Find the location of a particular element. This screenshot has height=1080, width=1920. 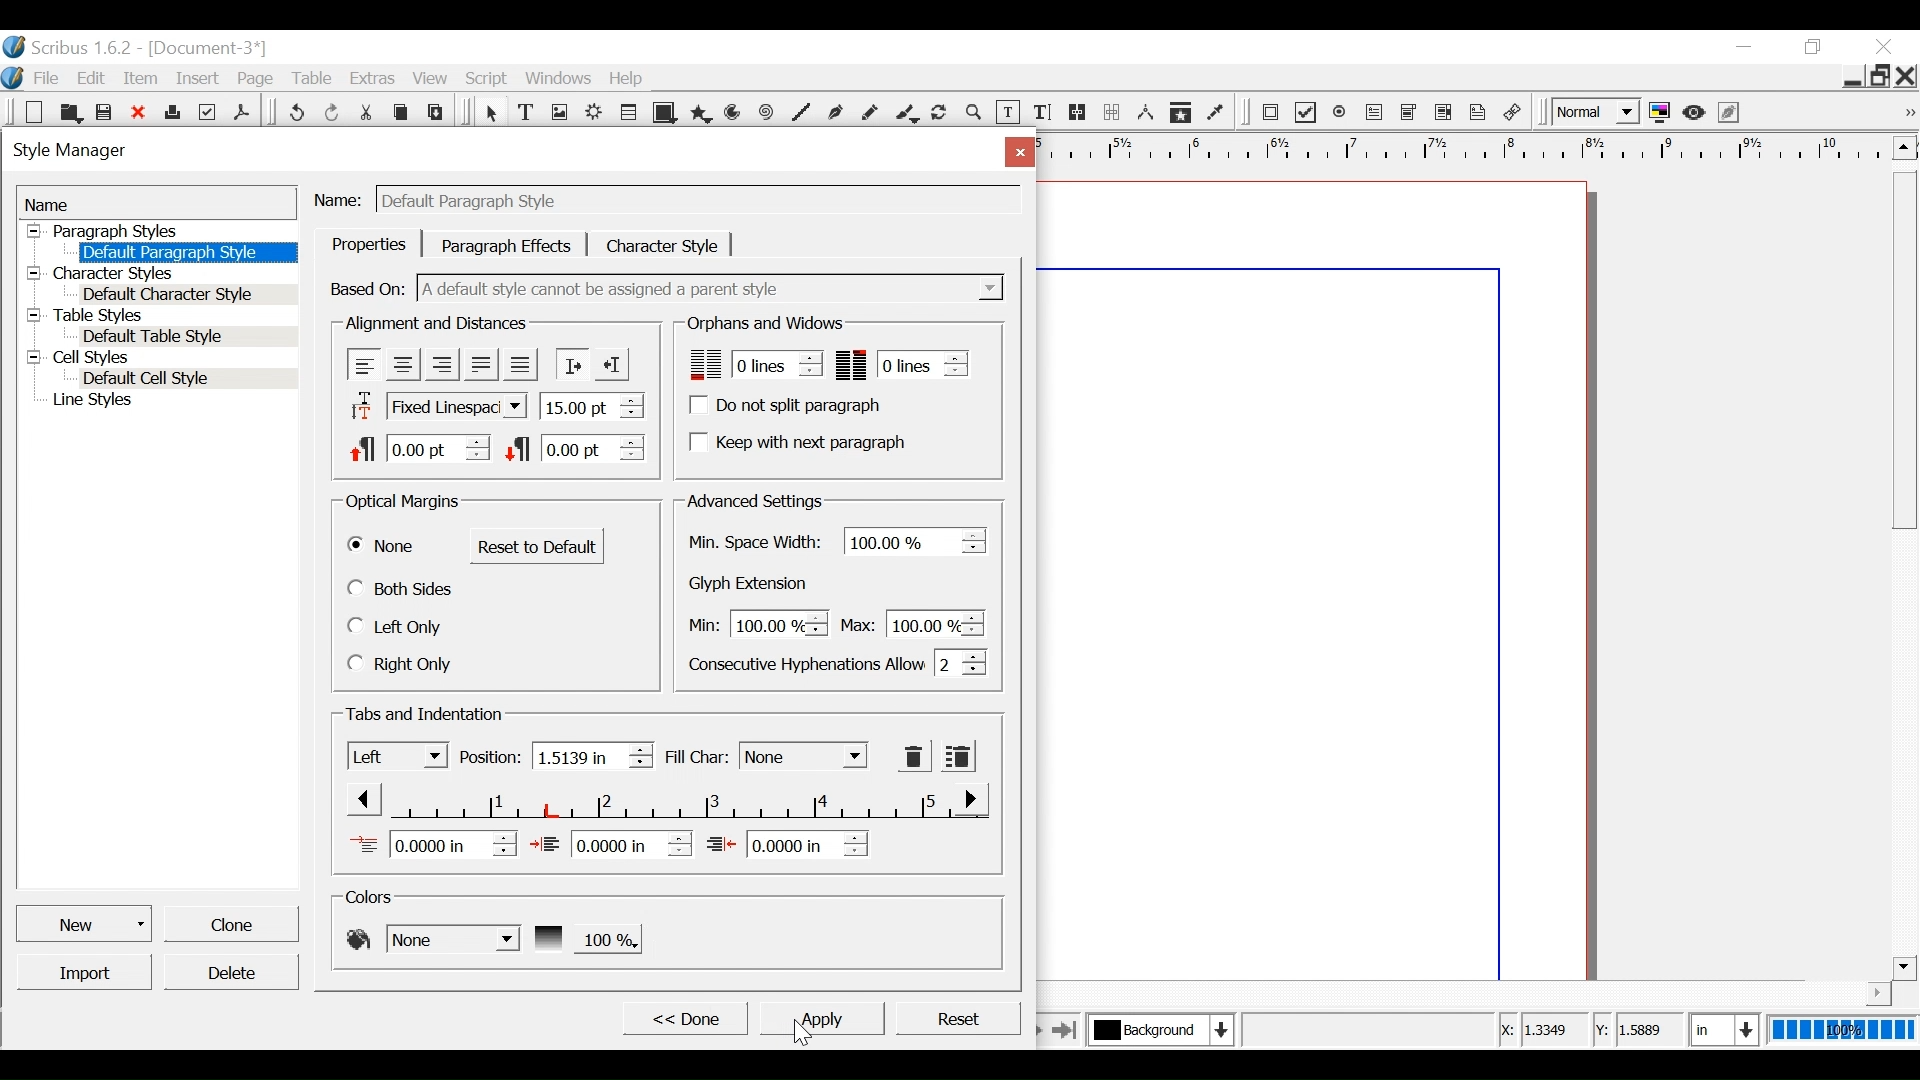

Import is located at coordinates (86, 972).